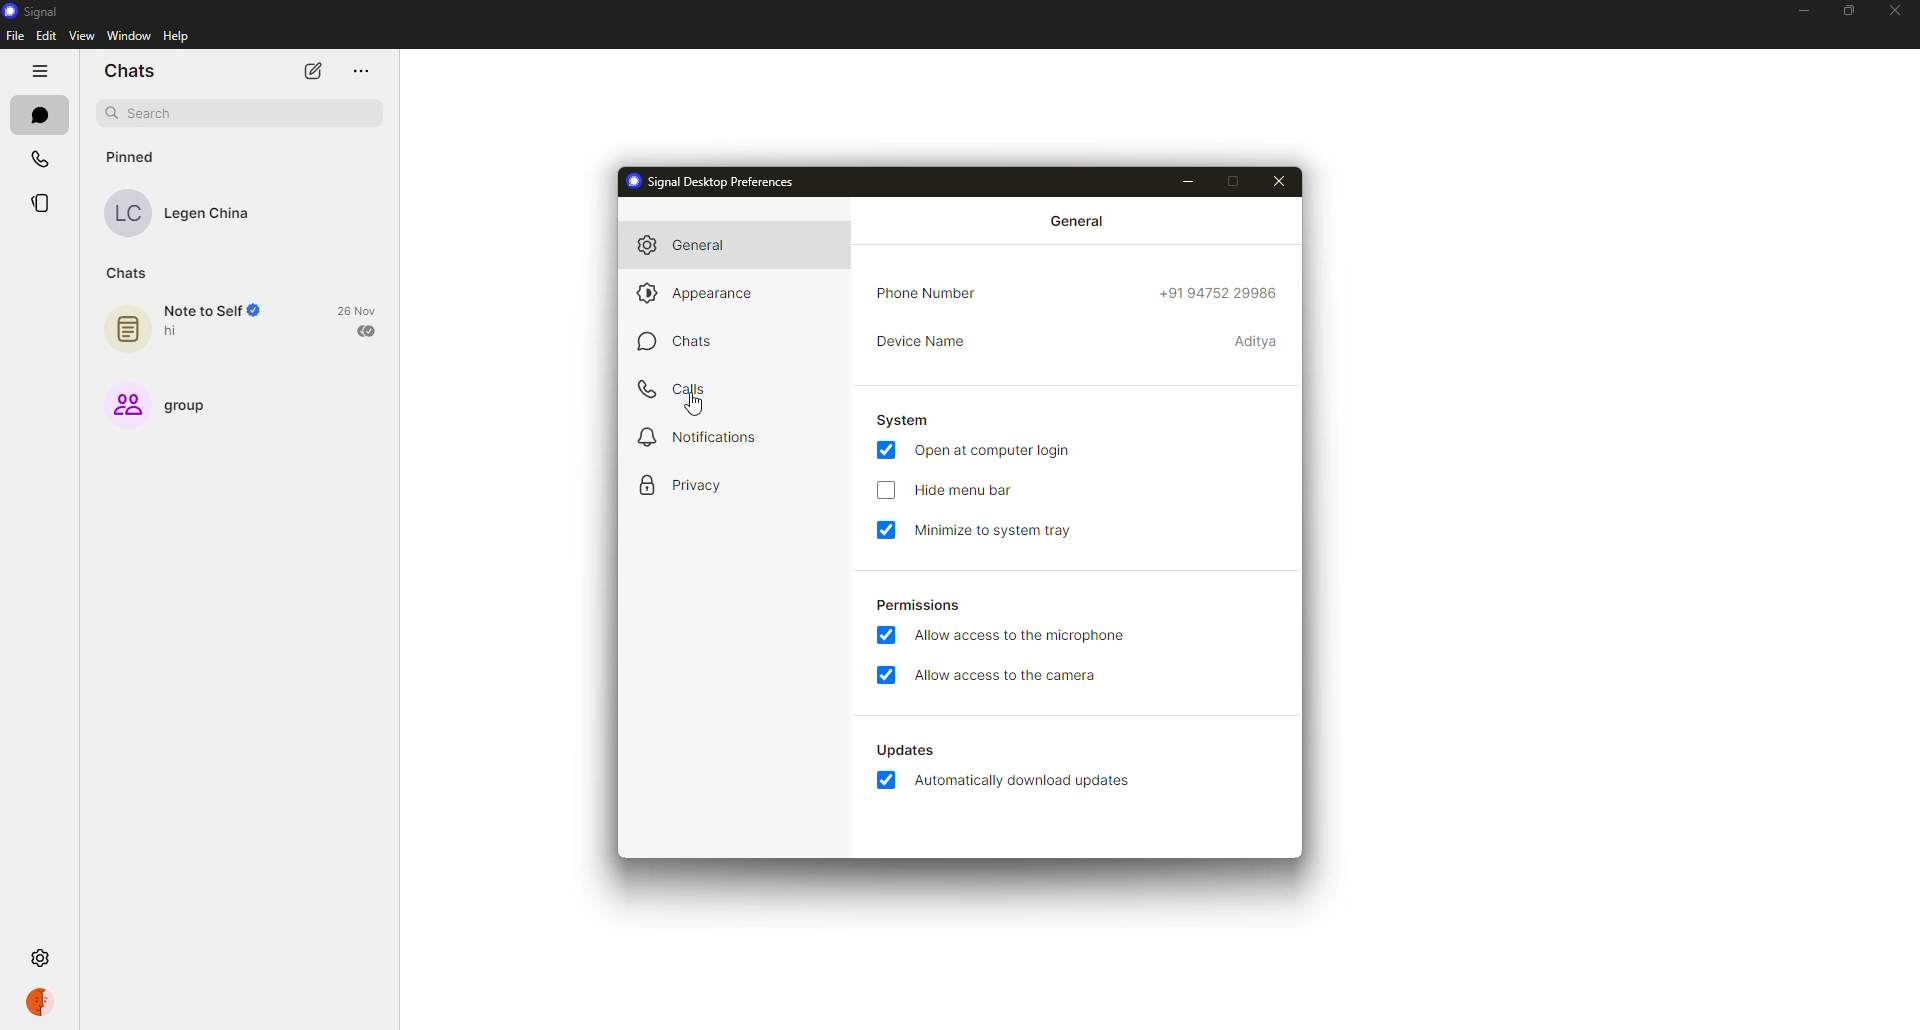 The height and width of the screenshot is (1030, 1920). What do you see at coordinates (45, 203) in the screenshot?
I see `stories` at bounding box center [45, 203].